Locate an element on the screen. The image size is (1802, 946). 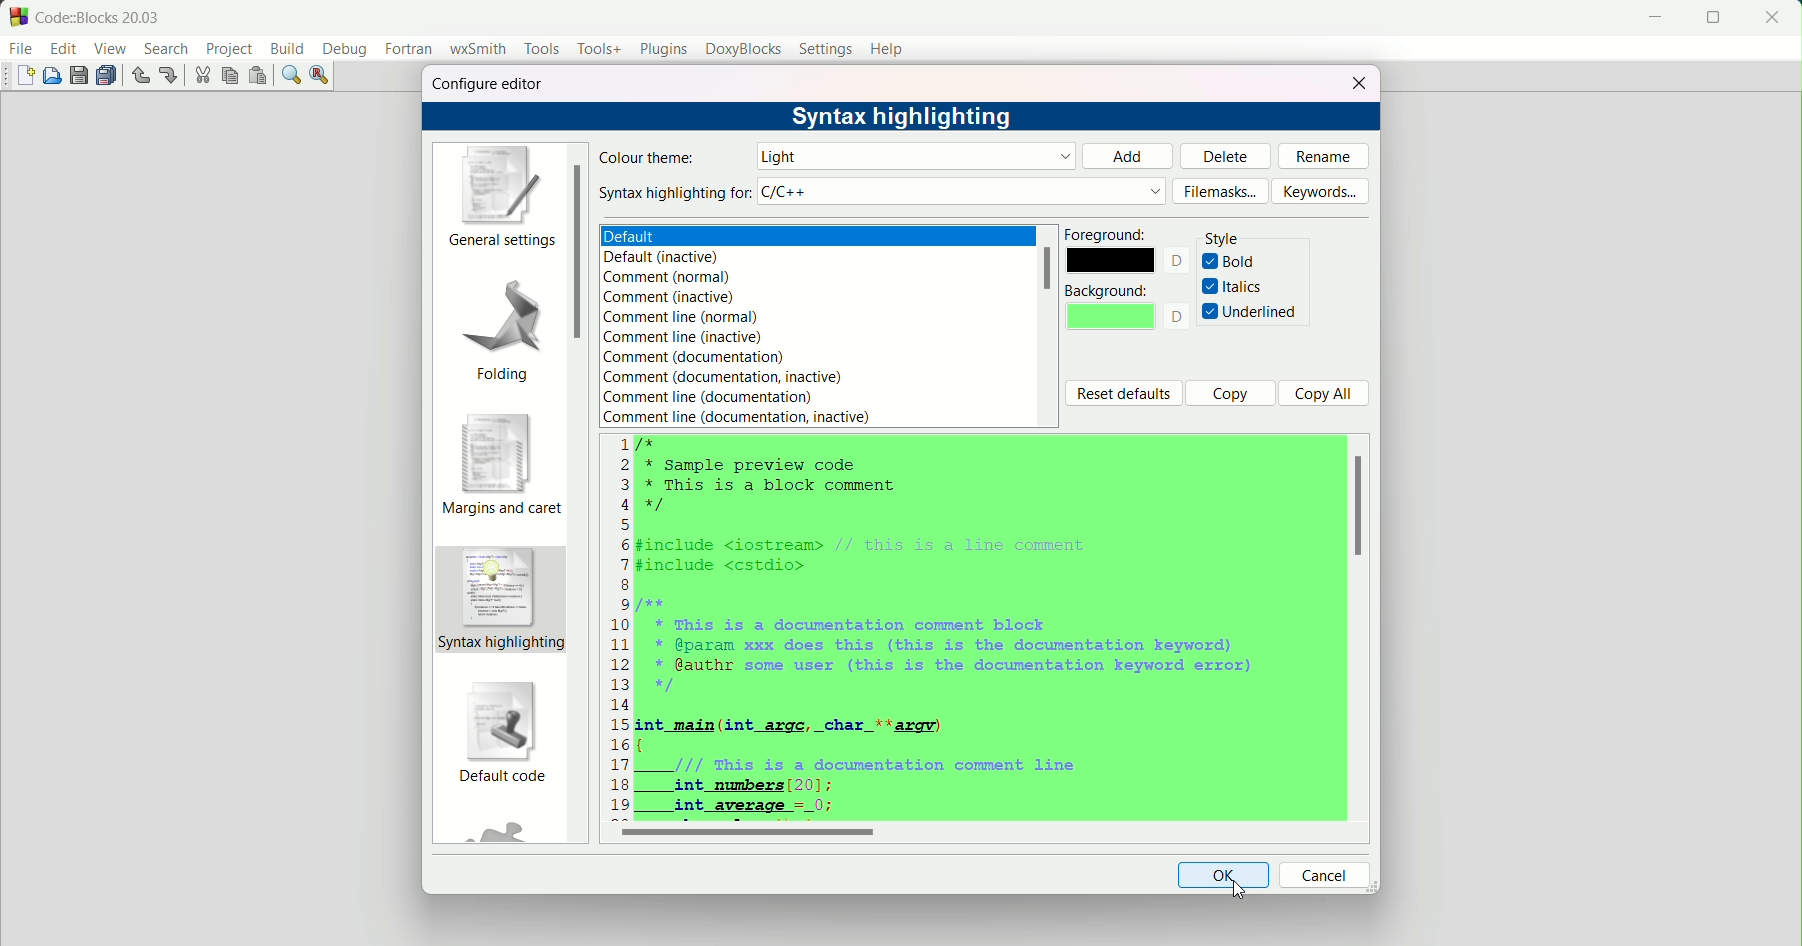
foreground is located at coordinates (1109, 234).